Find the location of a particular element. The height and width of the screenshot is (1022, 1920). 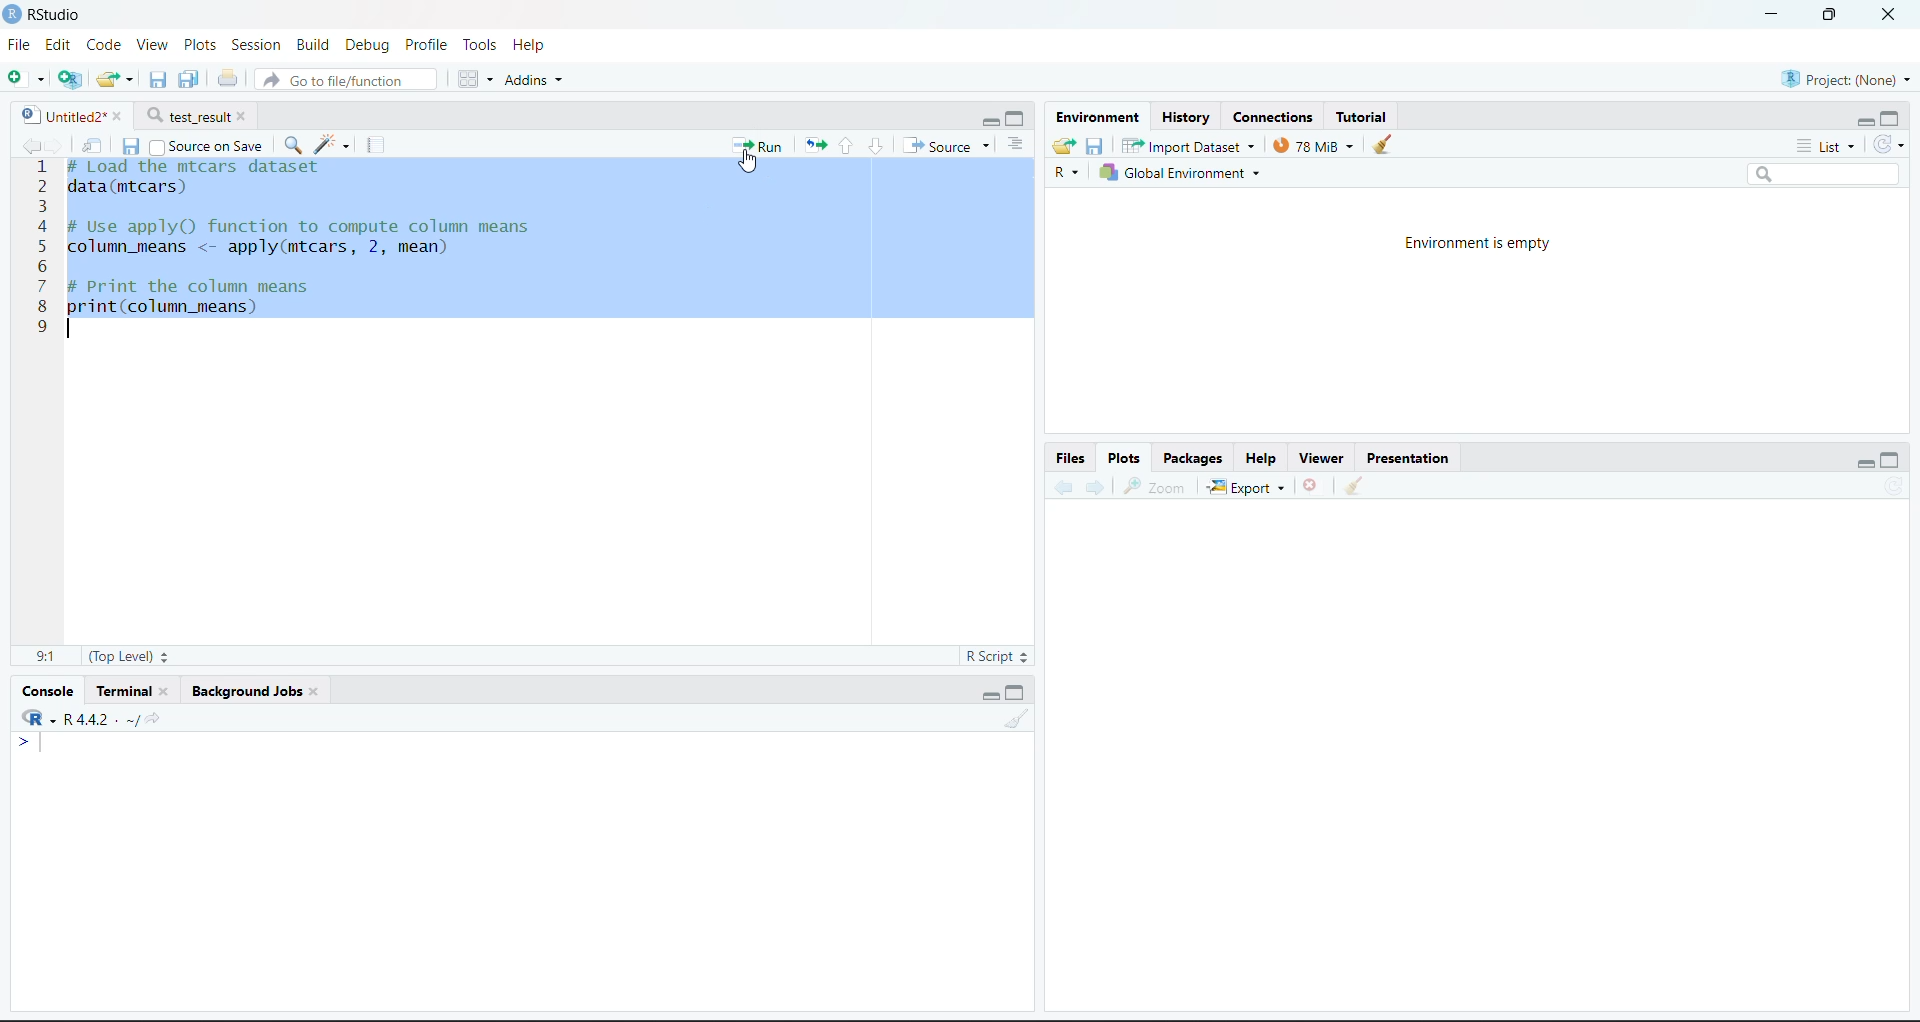

Environment is located at coordinates (1099, 117).